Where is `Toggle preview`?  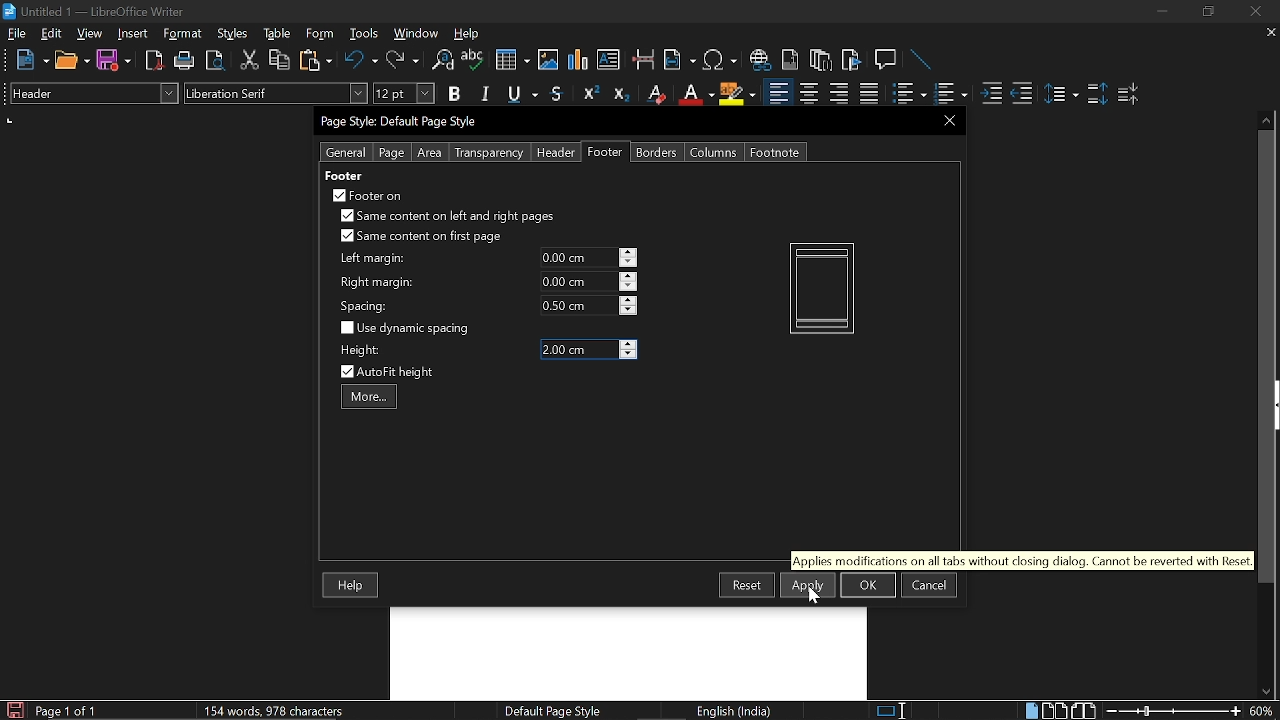 Toggle preview is located at coordinates (214, 61).